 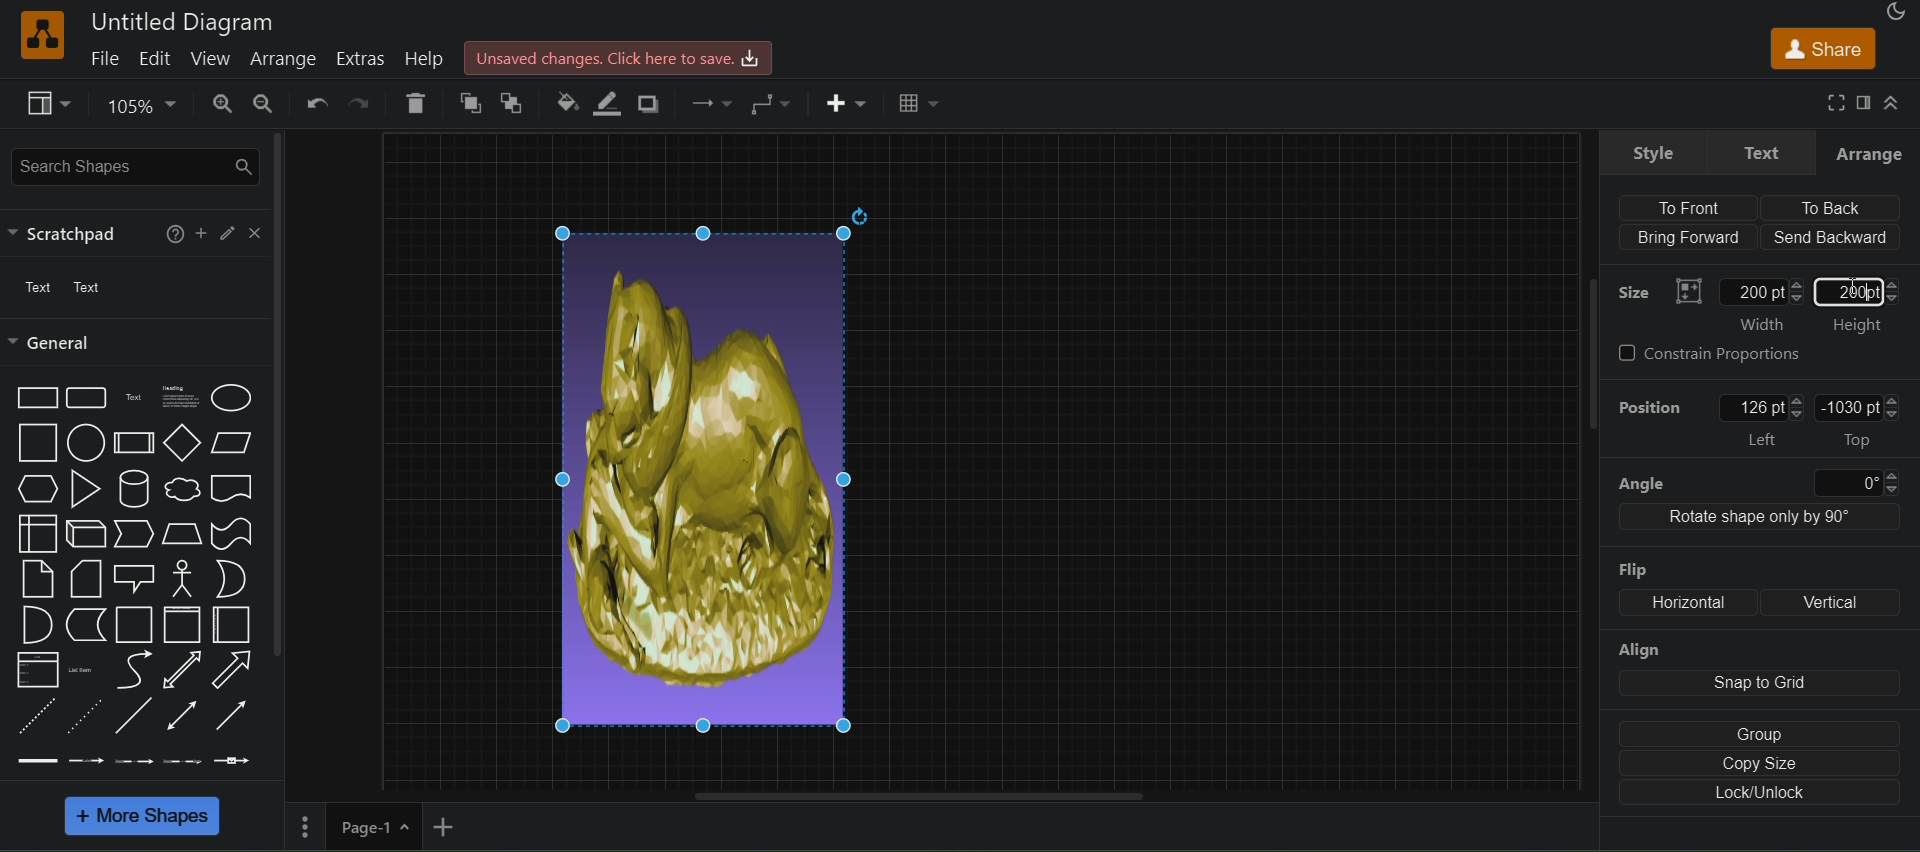 I want to click on zoom in, so click(x=217, y=104).